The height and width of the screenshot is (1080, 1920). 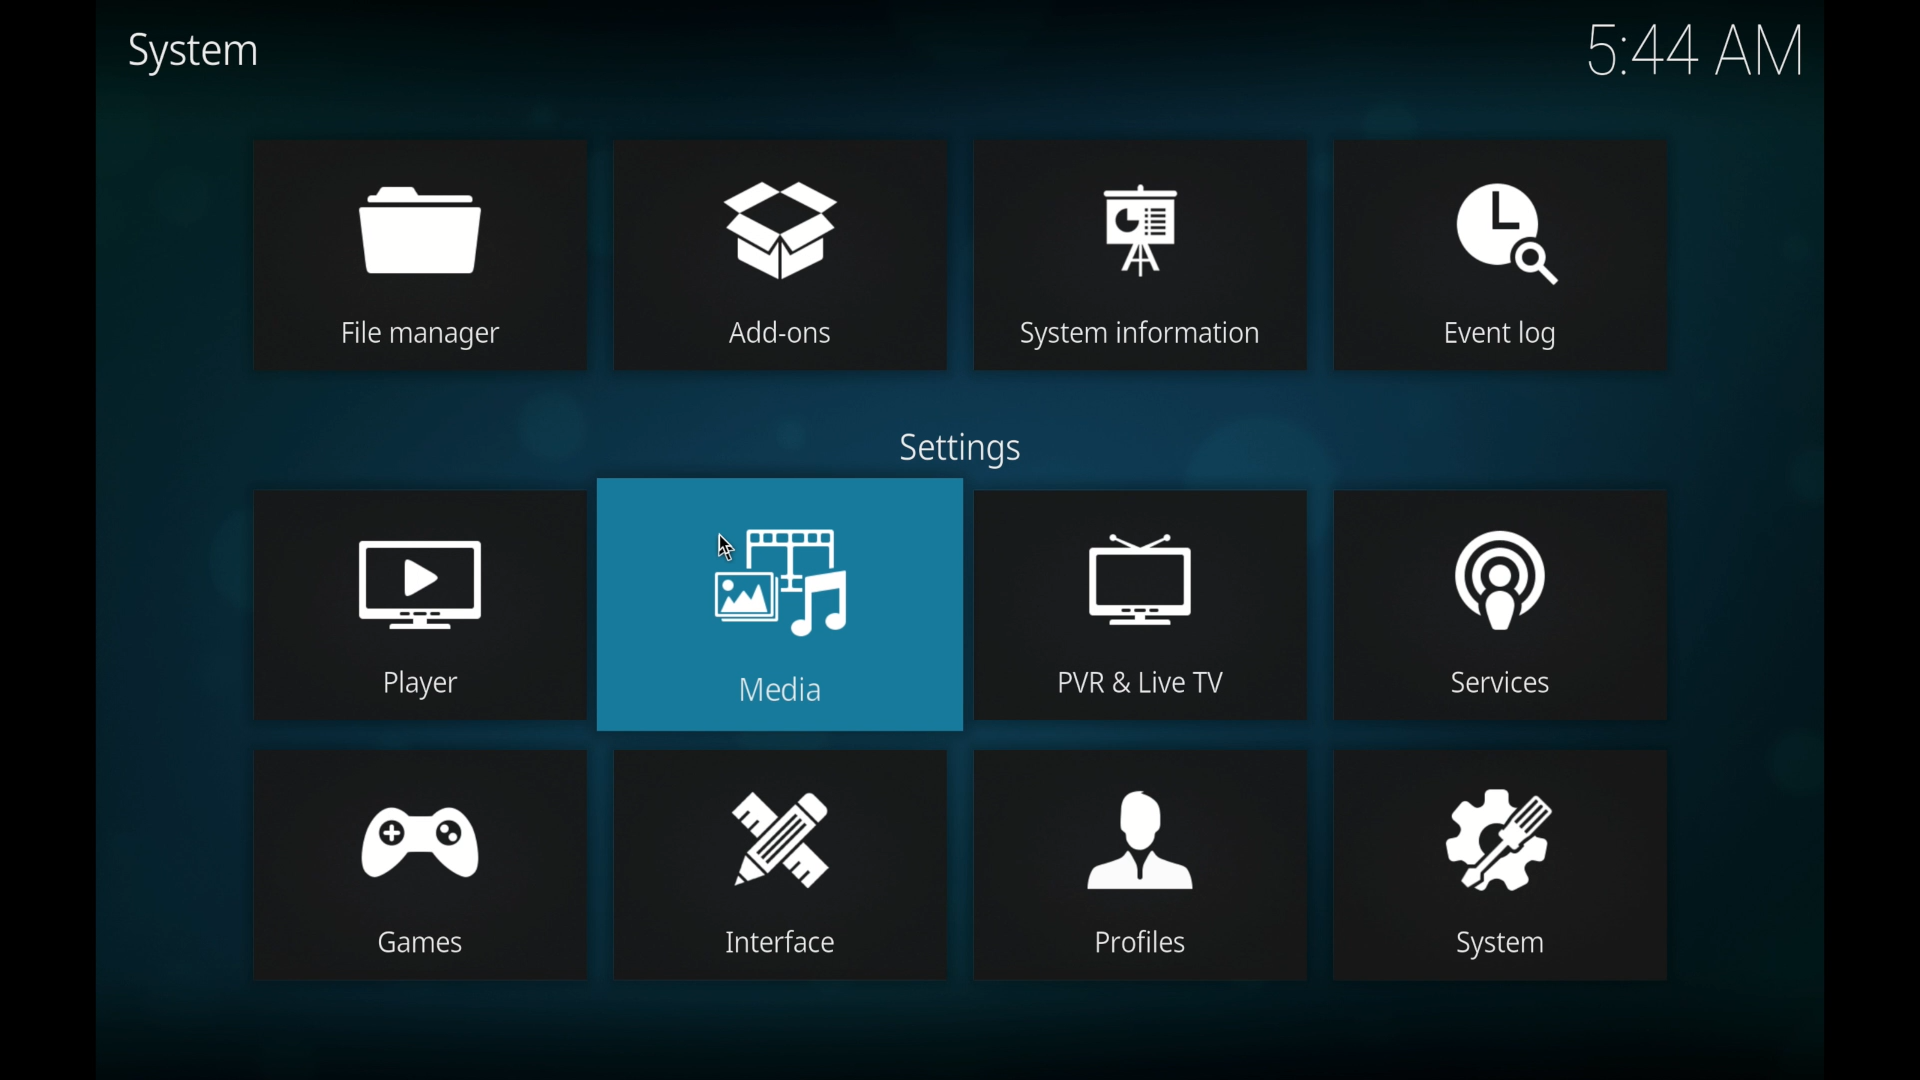 I want to click on player, so click(x=415, y=607).